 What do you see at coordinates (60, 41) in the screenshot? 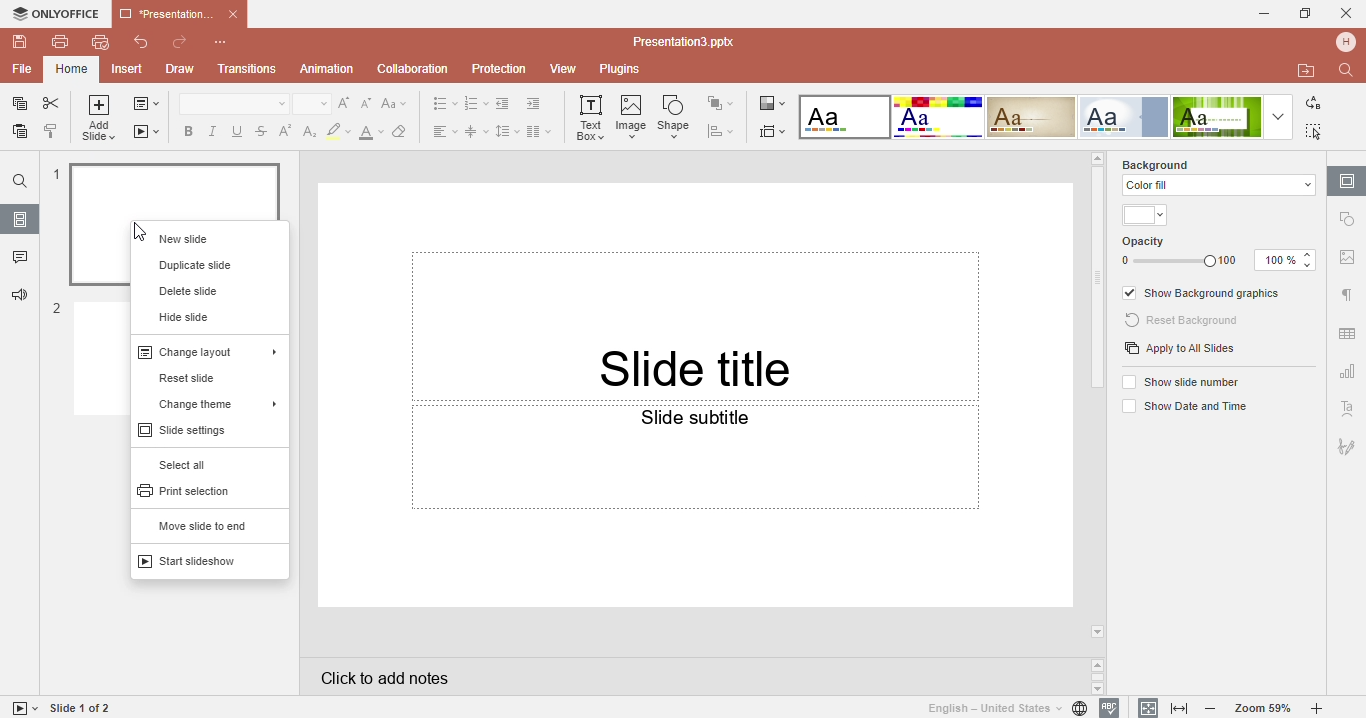
I see `Print file` at bounding box center [60, 41].